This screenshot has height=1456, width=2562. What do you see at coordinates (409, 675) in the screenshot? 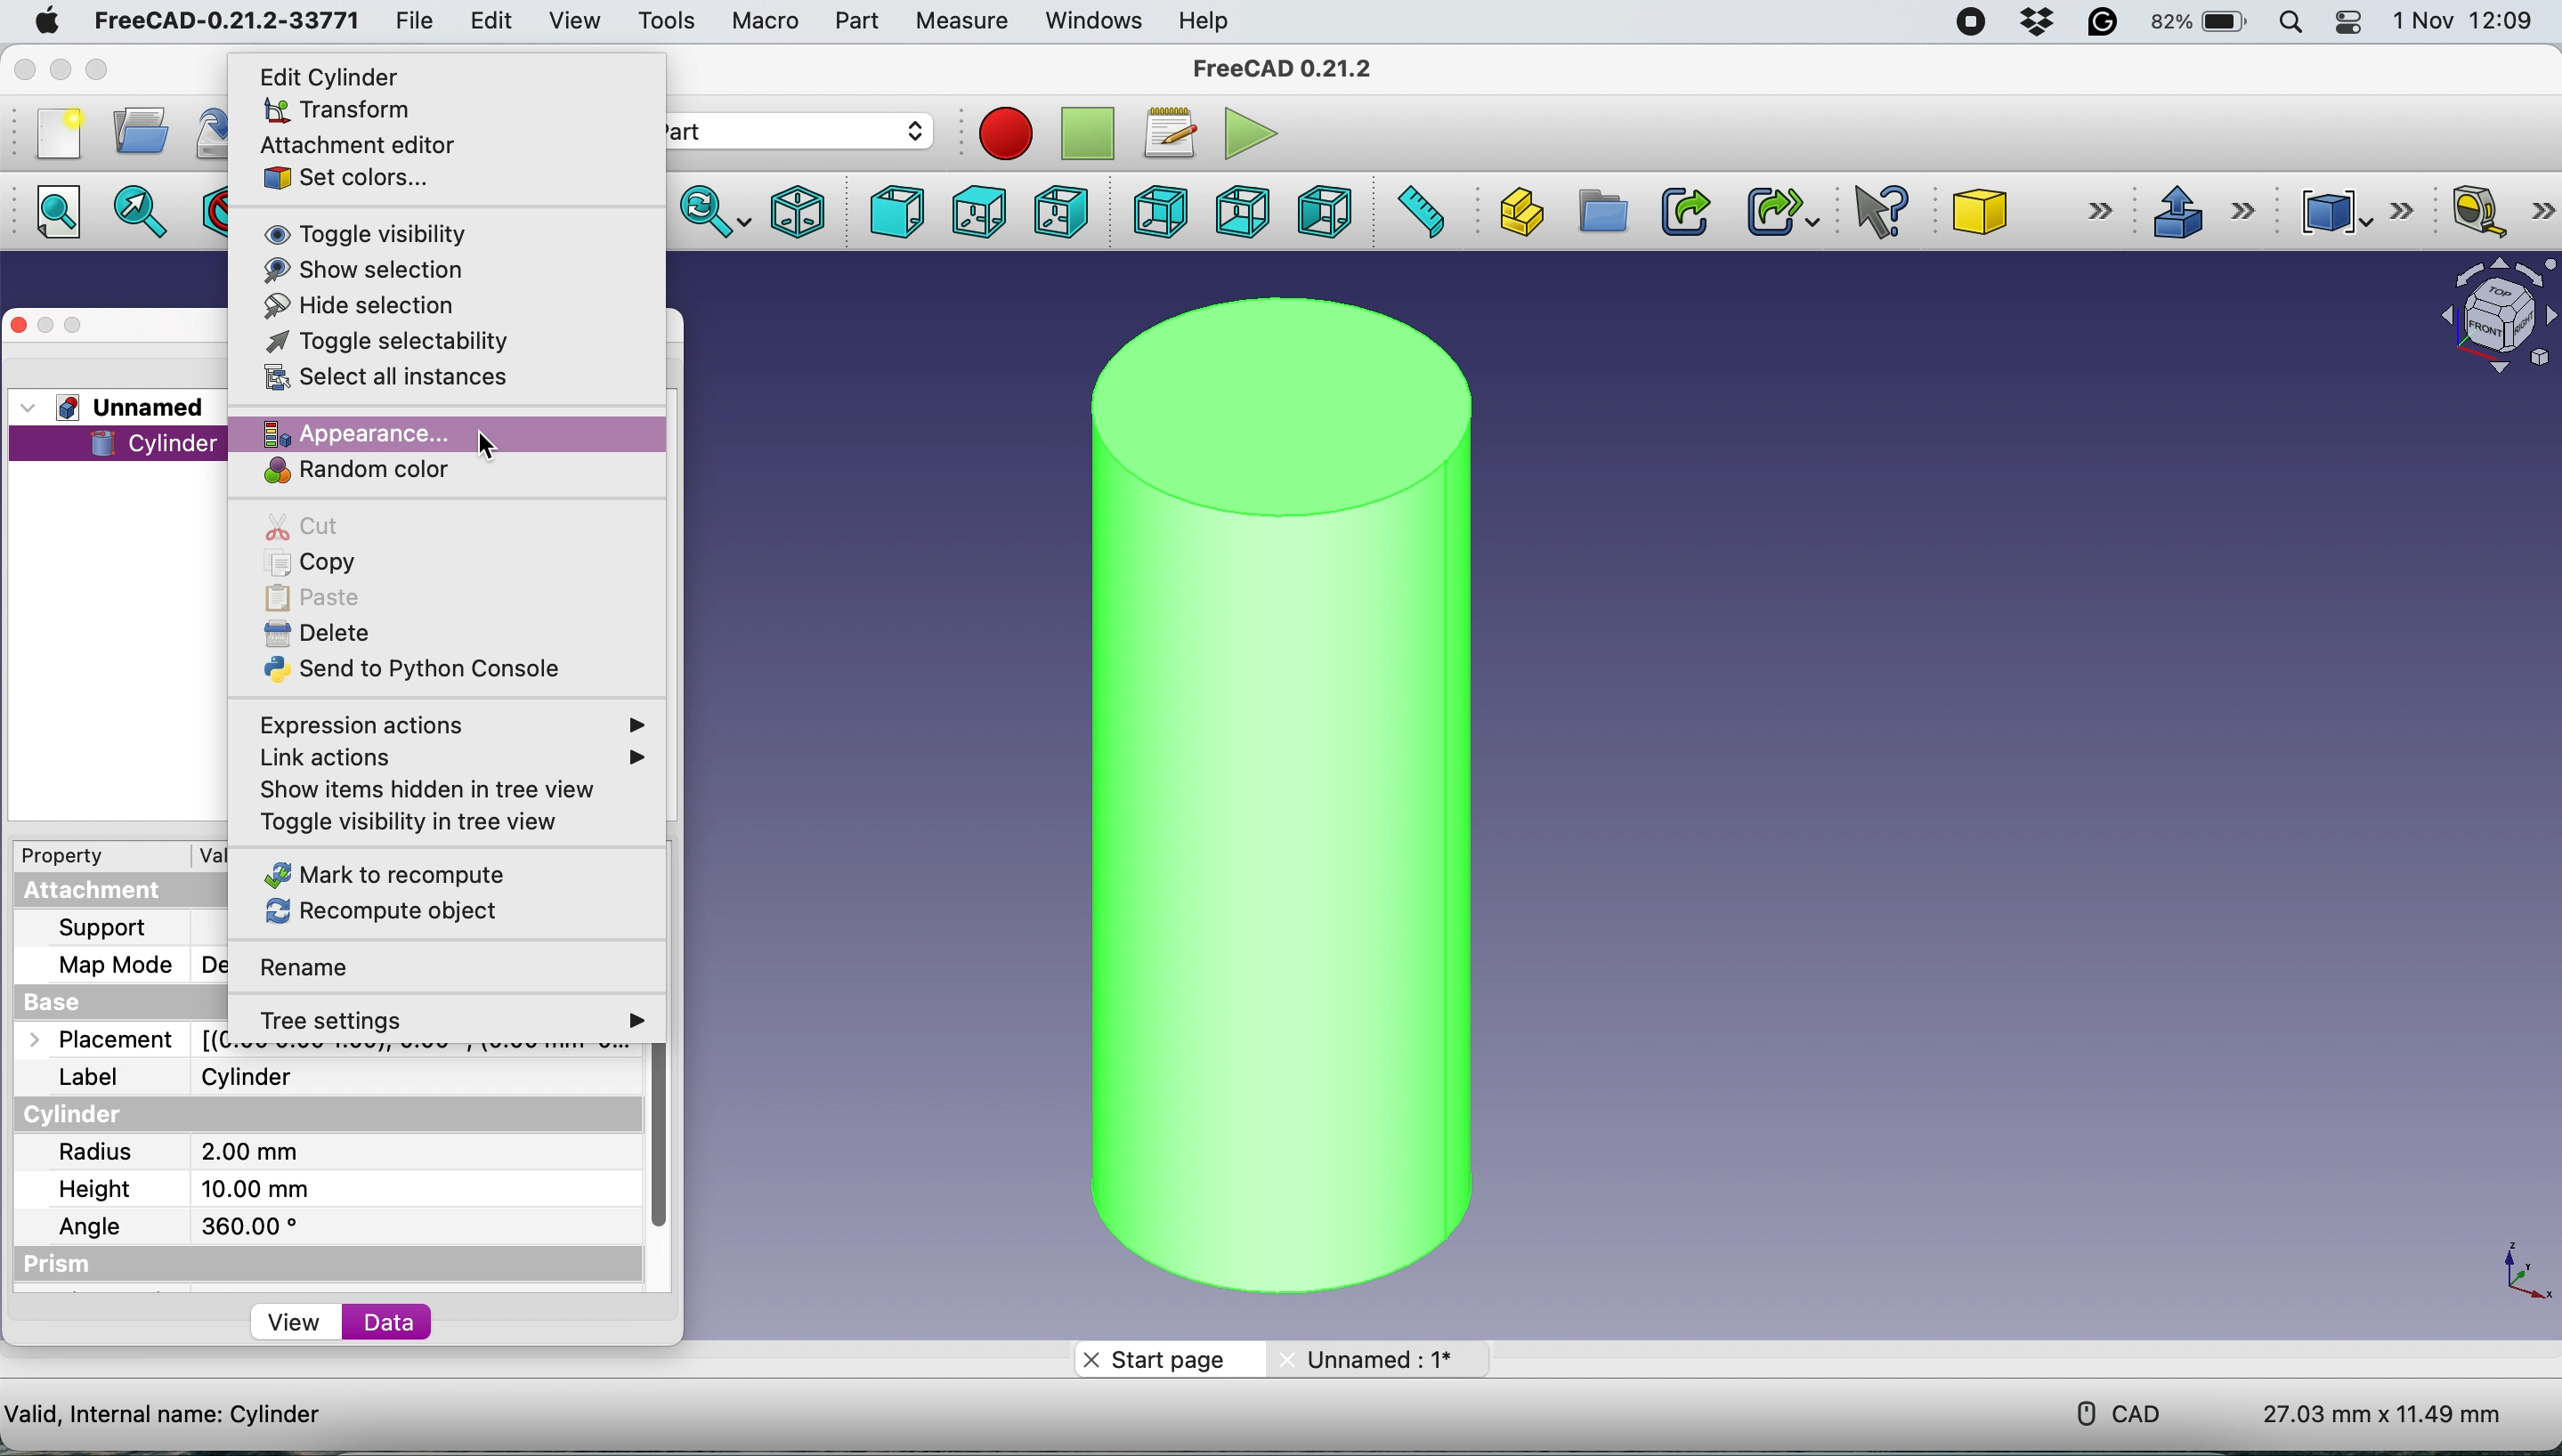
I see `send to python console` at bounding box center [409, 675].